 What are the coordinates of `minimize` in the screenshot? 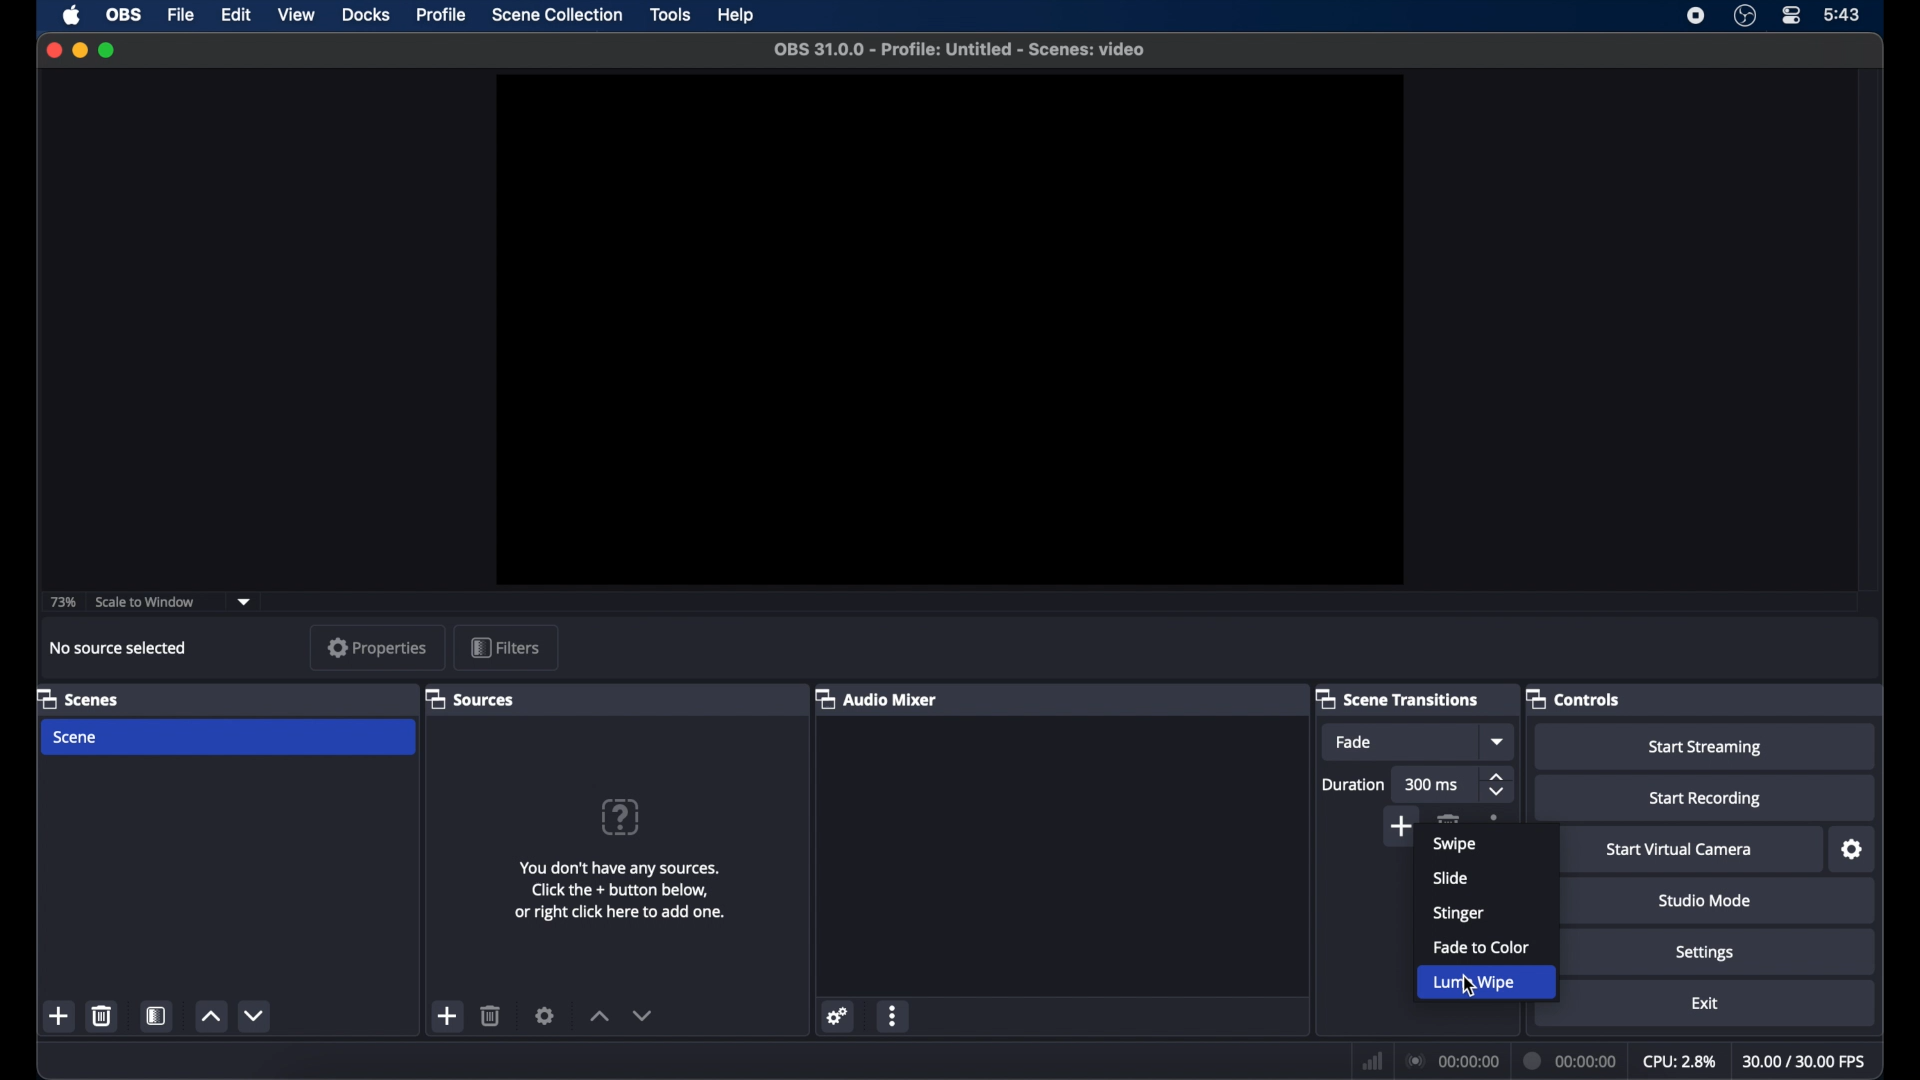 It's located at (80, 50).